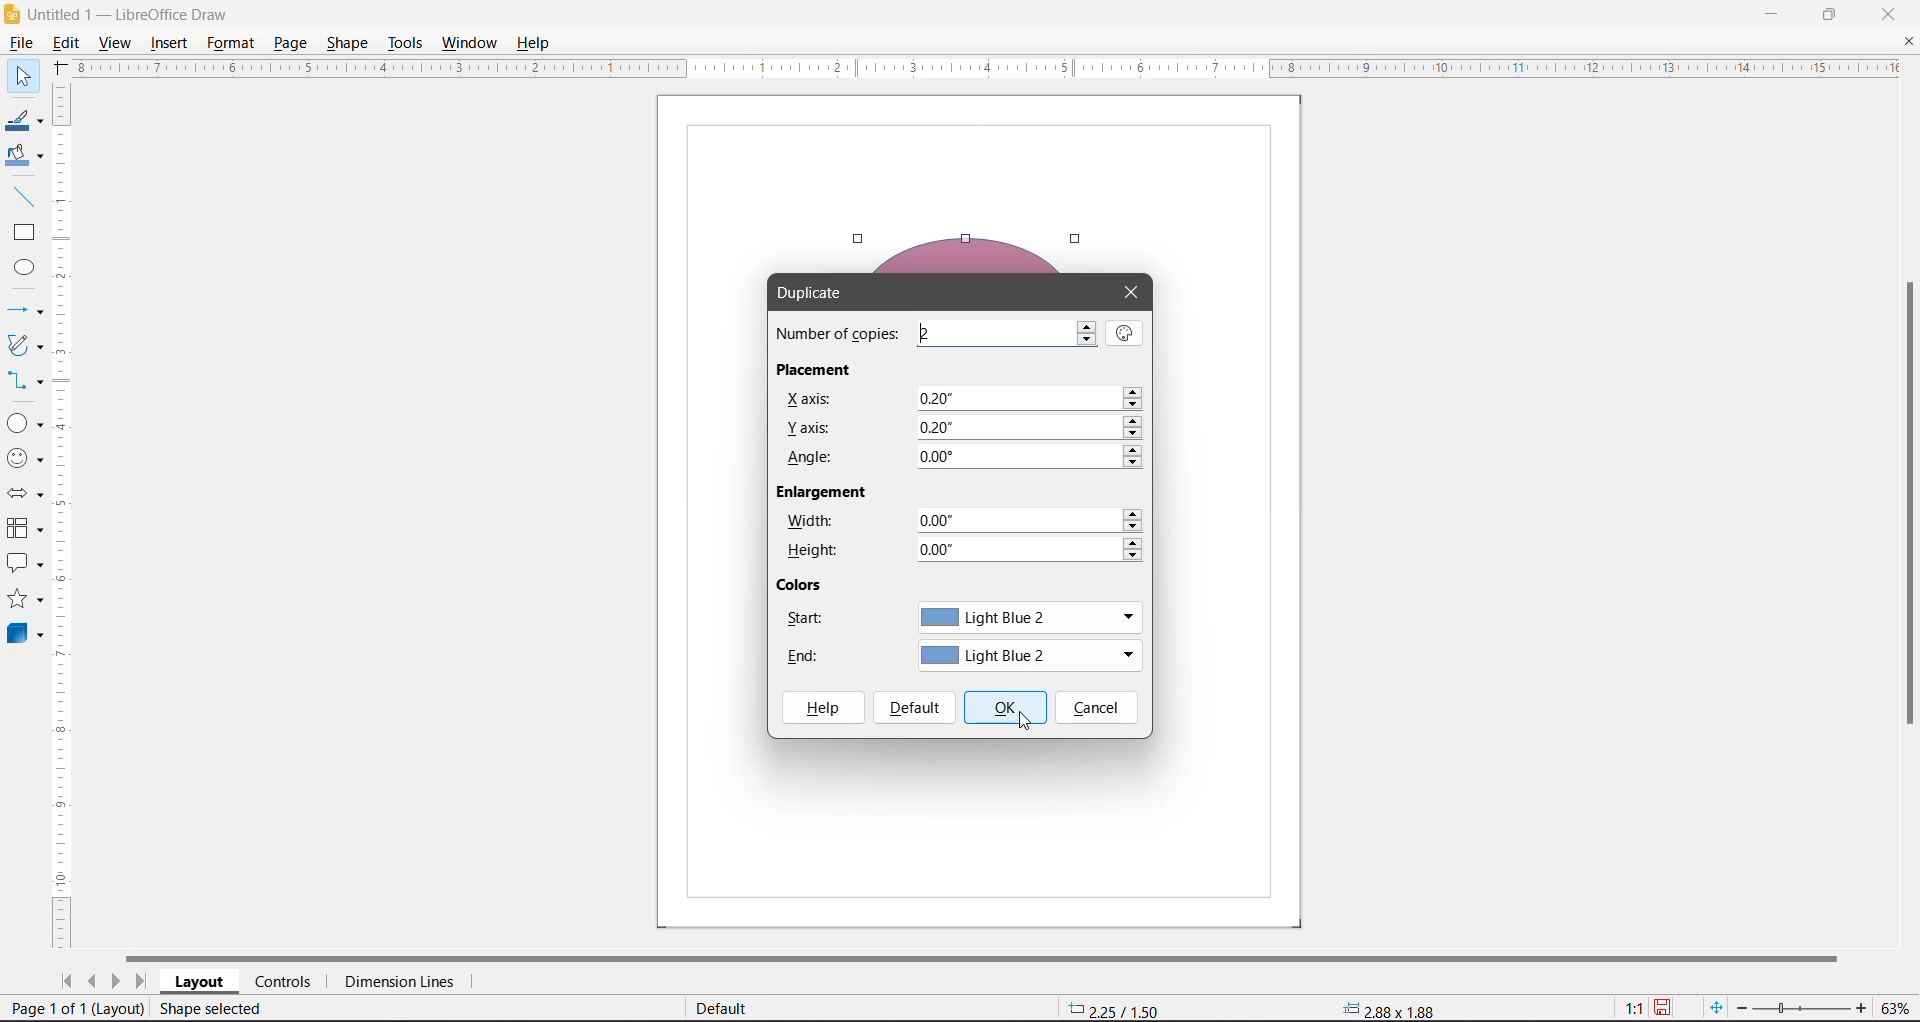 The image size is (1920, 1022). What do you see at coordinates (1741, 1009) in the screenshot?
I see `Zoom Out` at bounding box center [1741, 1009].